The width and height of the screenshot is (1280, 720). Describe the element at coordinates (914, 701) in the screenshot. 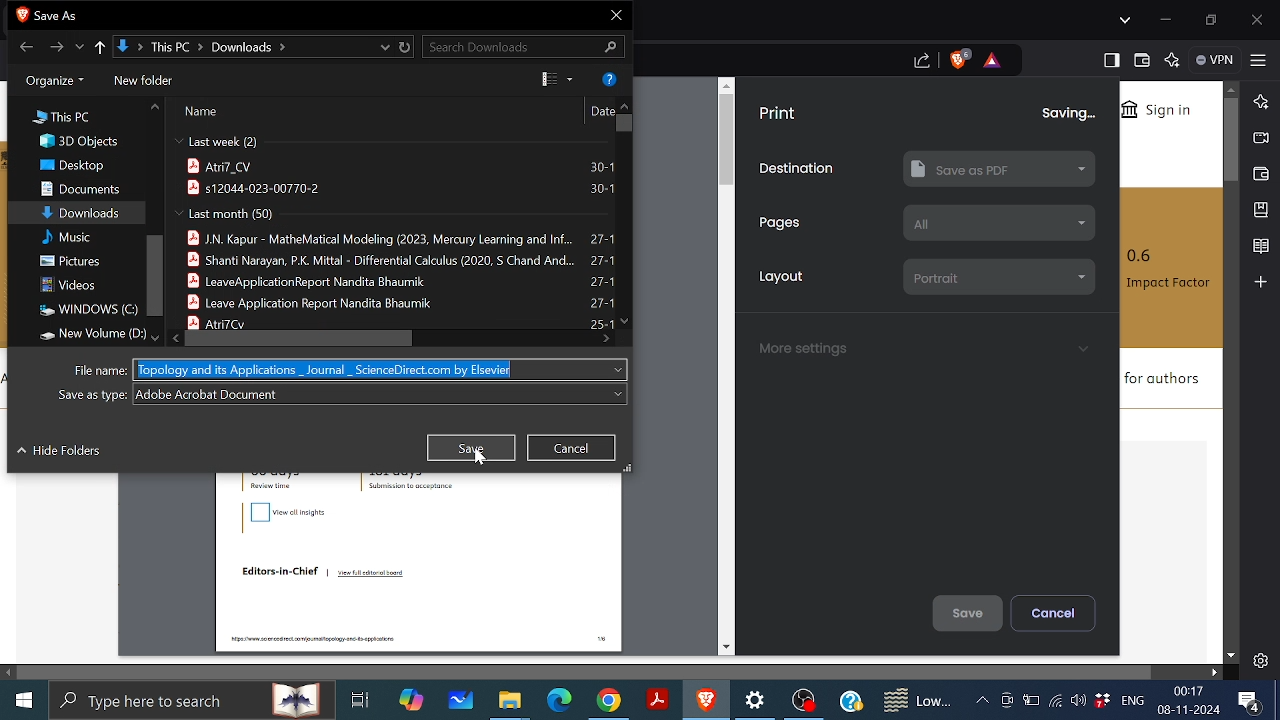

I see `Weather notifications` at that location.